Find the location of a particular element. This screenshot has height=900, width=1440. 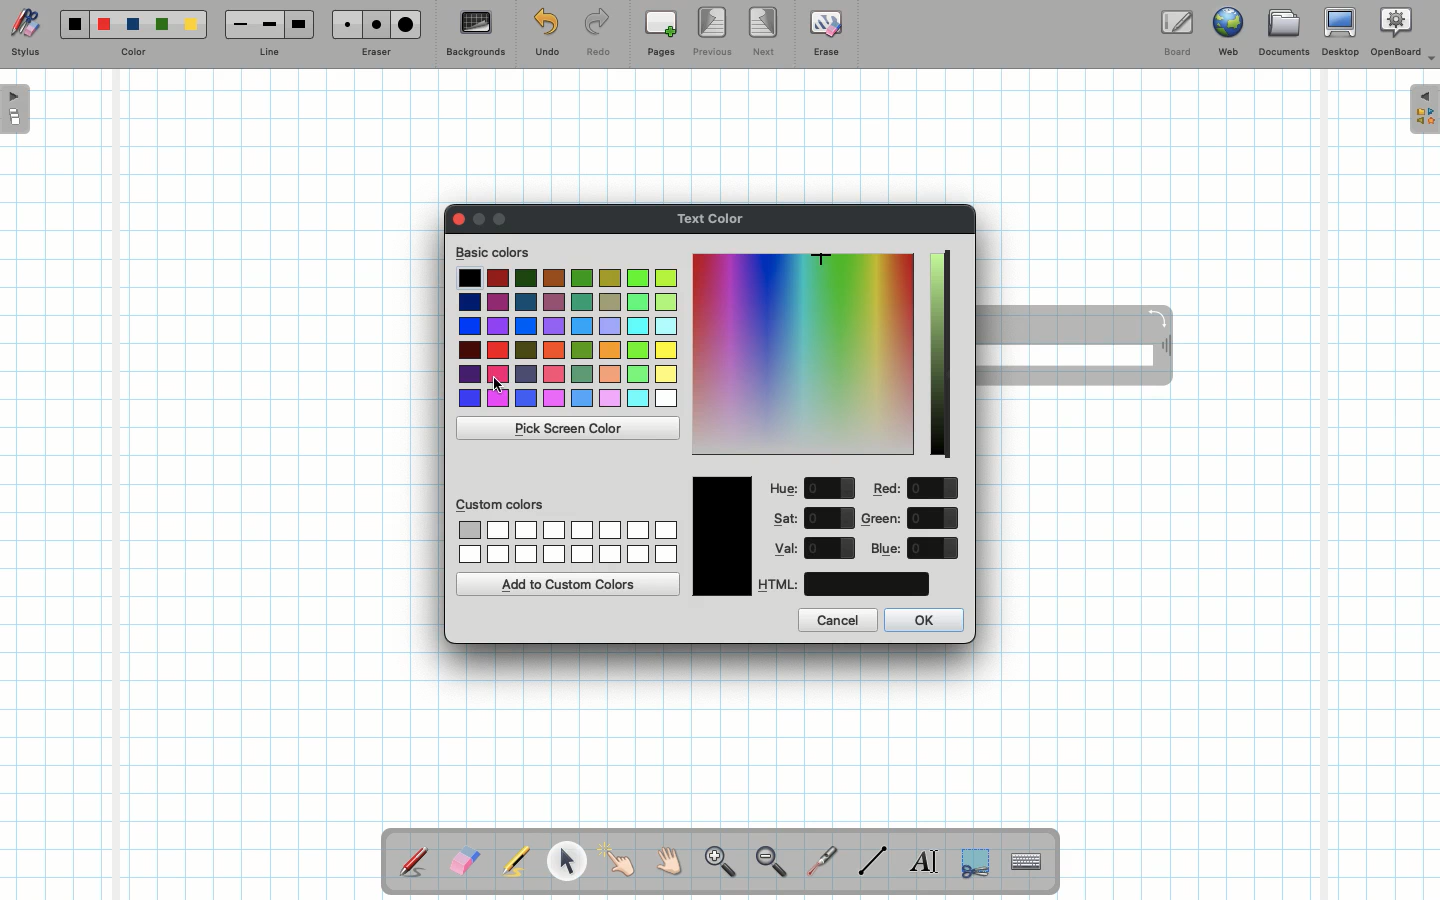

Cancel is located at coordinates (837, 620).